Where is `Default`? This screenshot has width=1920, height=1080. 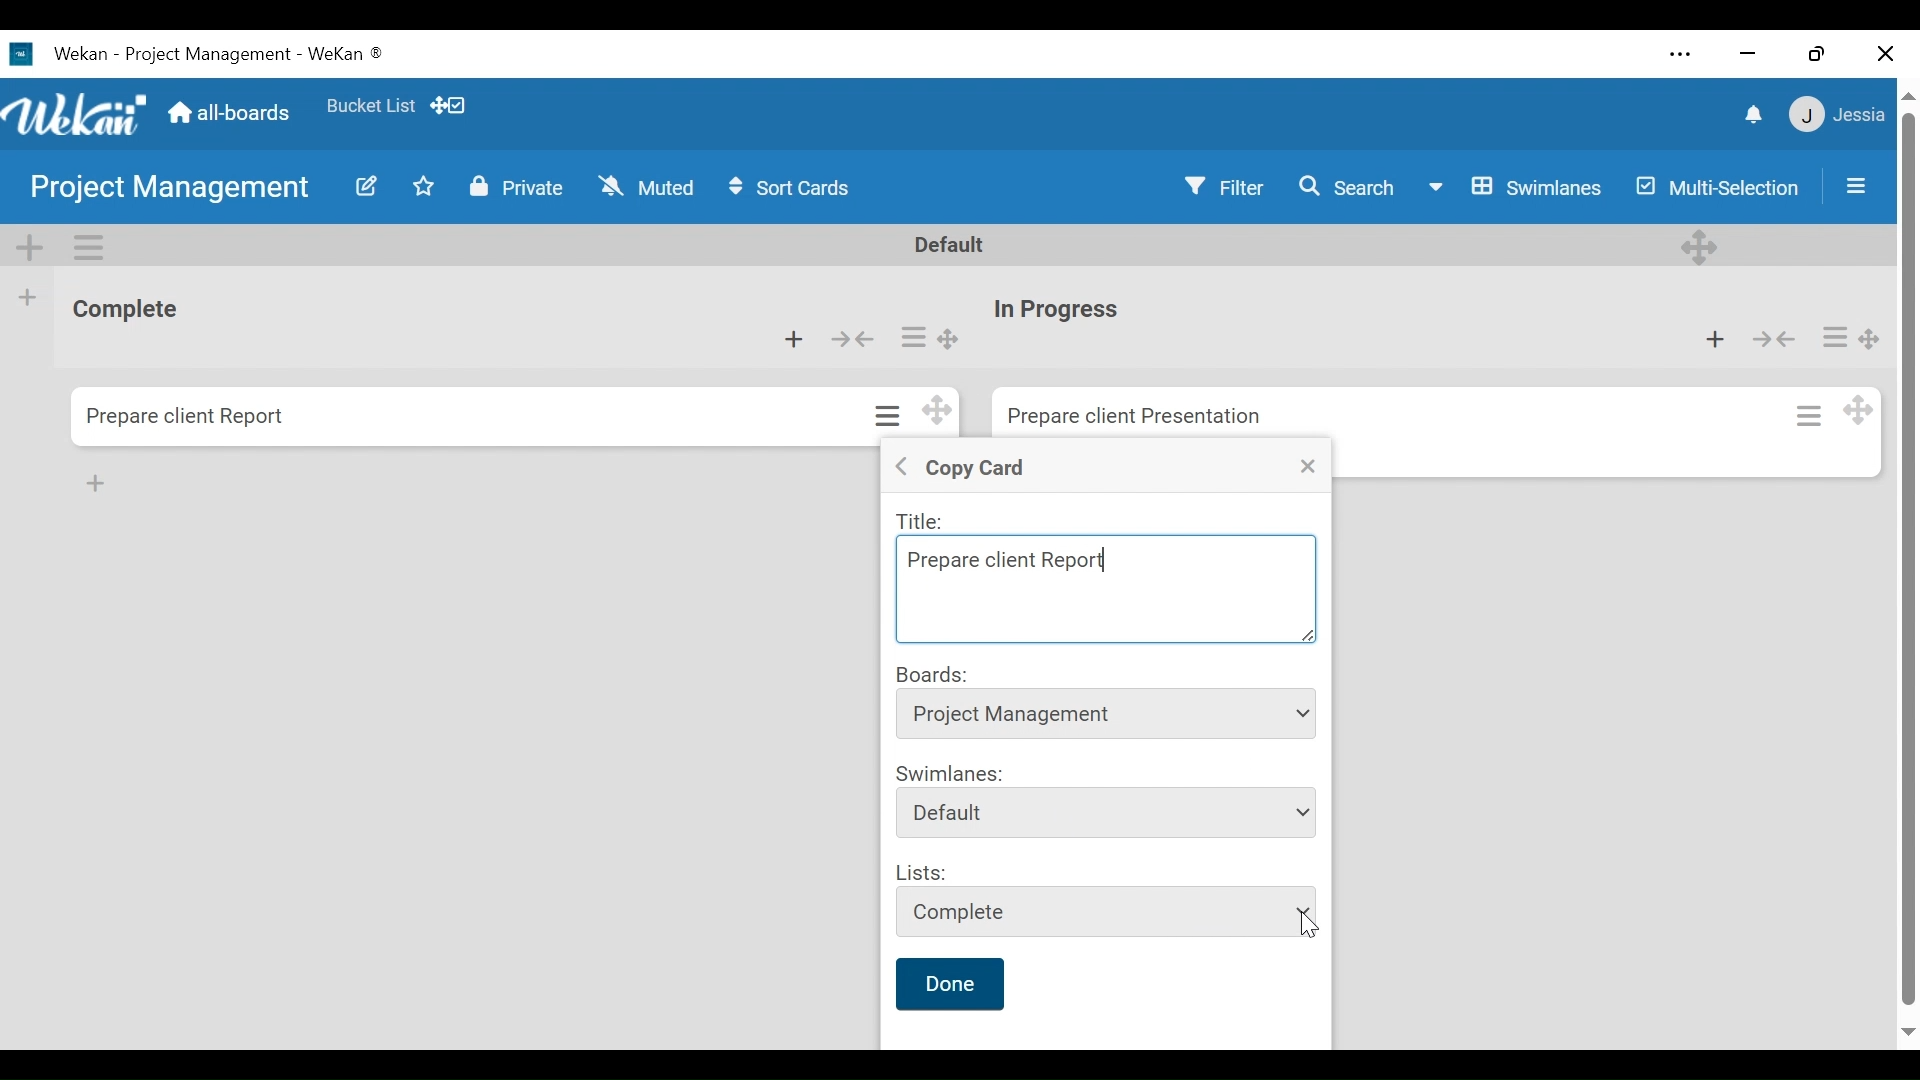 Default is located at coordinates (964, 244).